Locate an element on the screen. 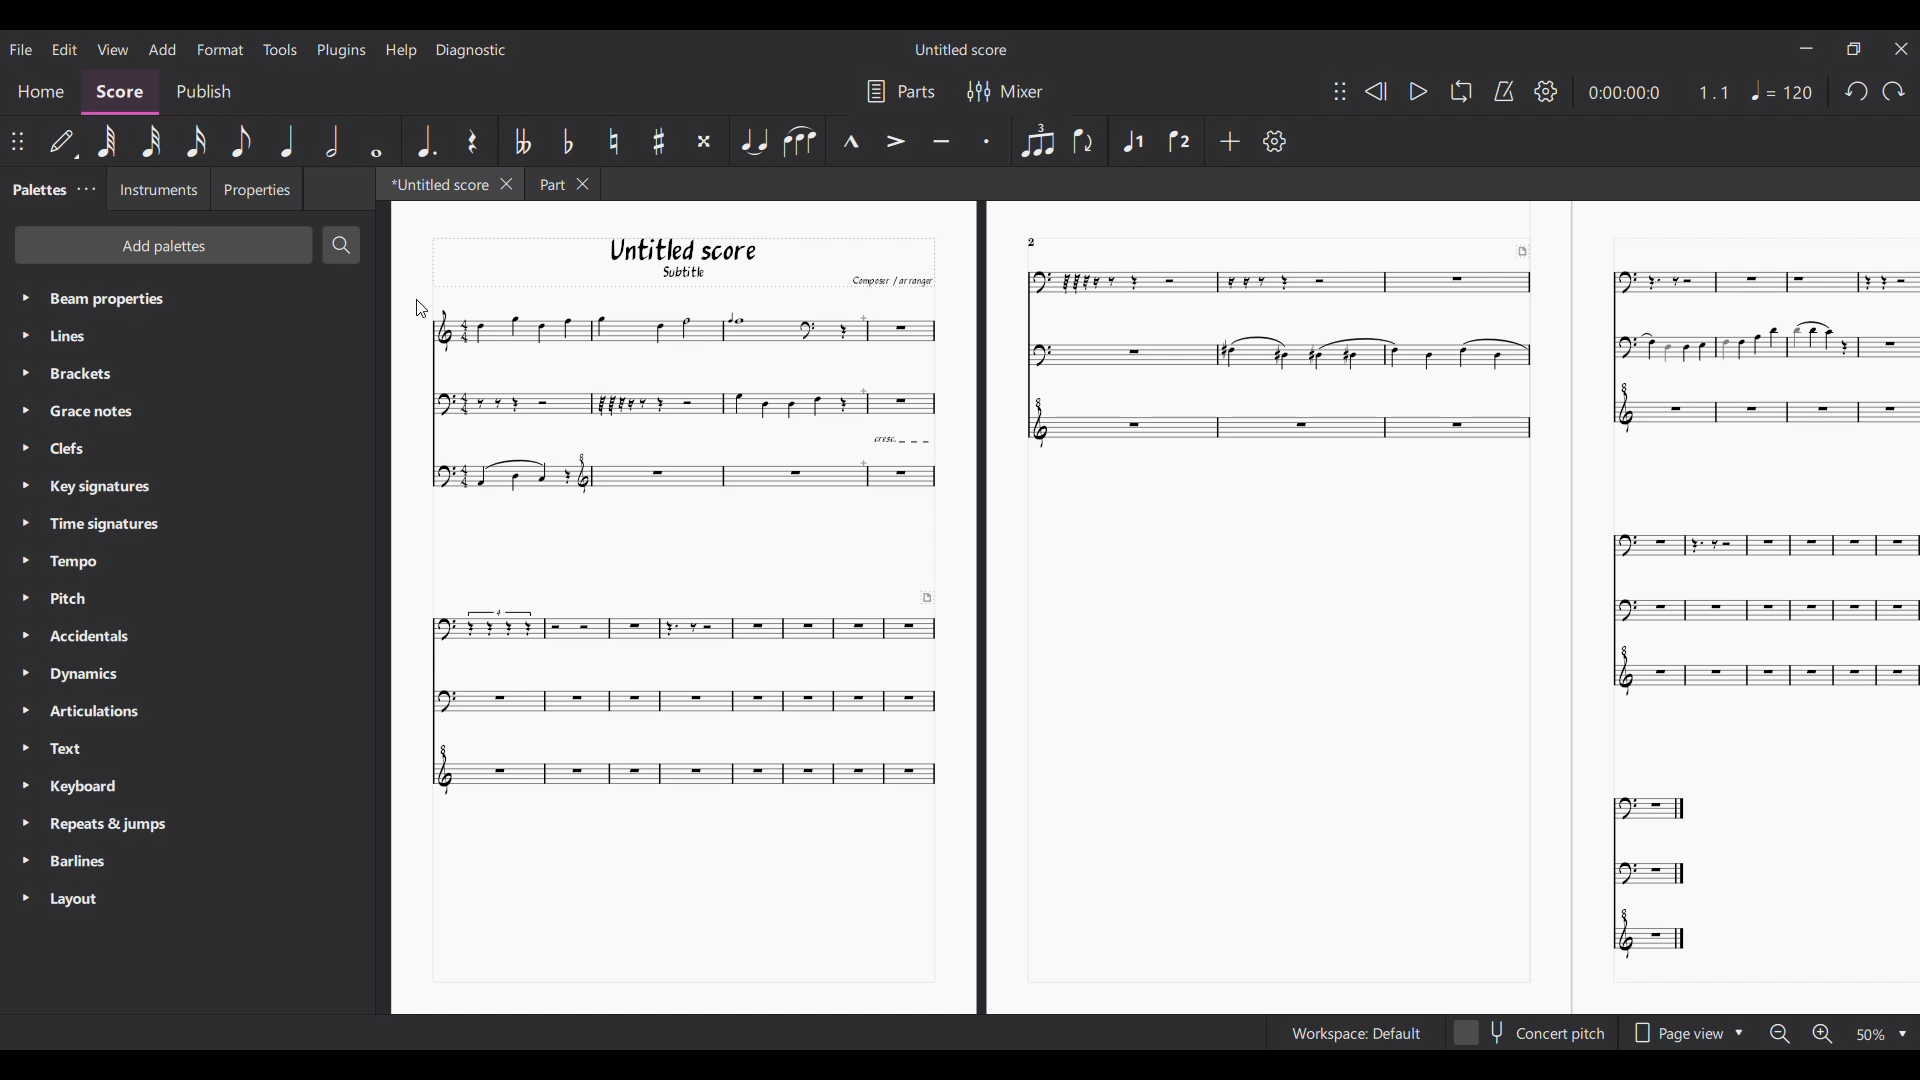 The height and width of the screenshot is (1080, 1920).  is located at coordinates (1768, 343).